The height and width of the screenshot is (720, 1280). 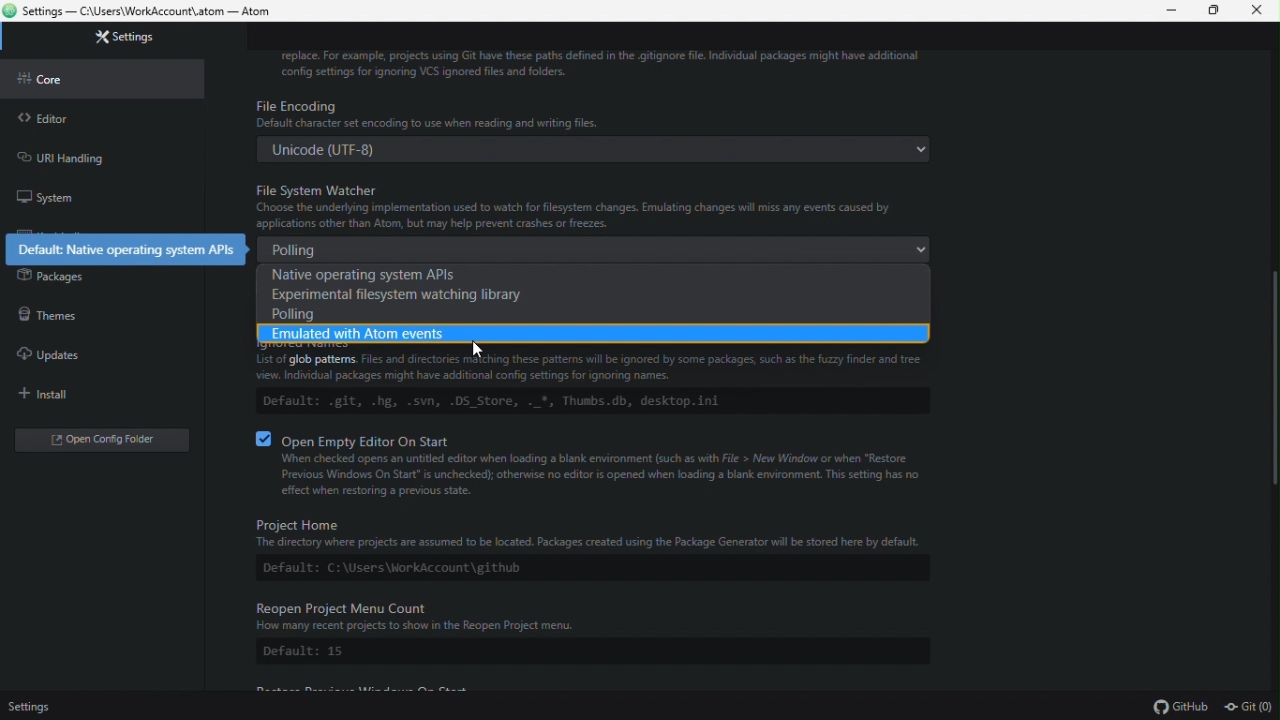 What do you see at coordinates (594, 315) in the screenshot?
I see `polling` at bounding box center [594, 315].